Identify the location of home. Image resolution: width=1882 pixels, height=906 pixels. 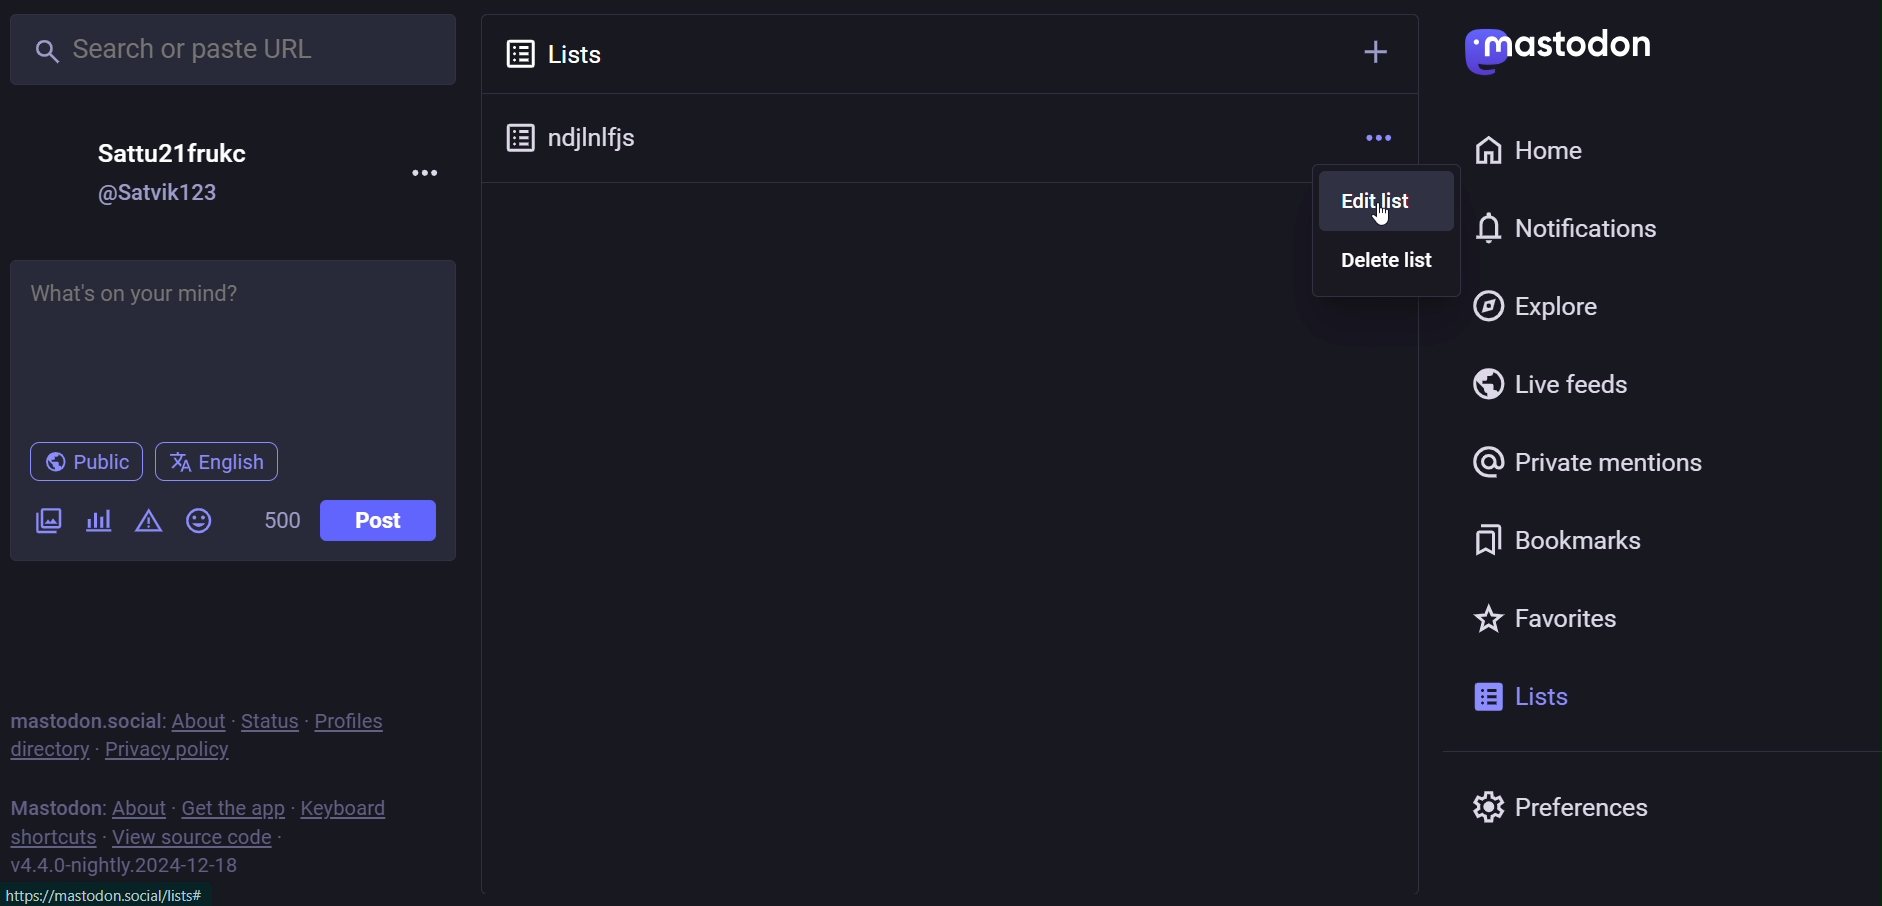
(1543, 153).